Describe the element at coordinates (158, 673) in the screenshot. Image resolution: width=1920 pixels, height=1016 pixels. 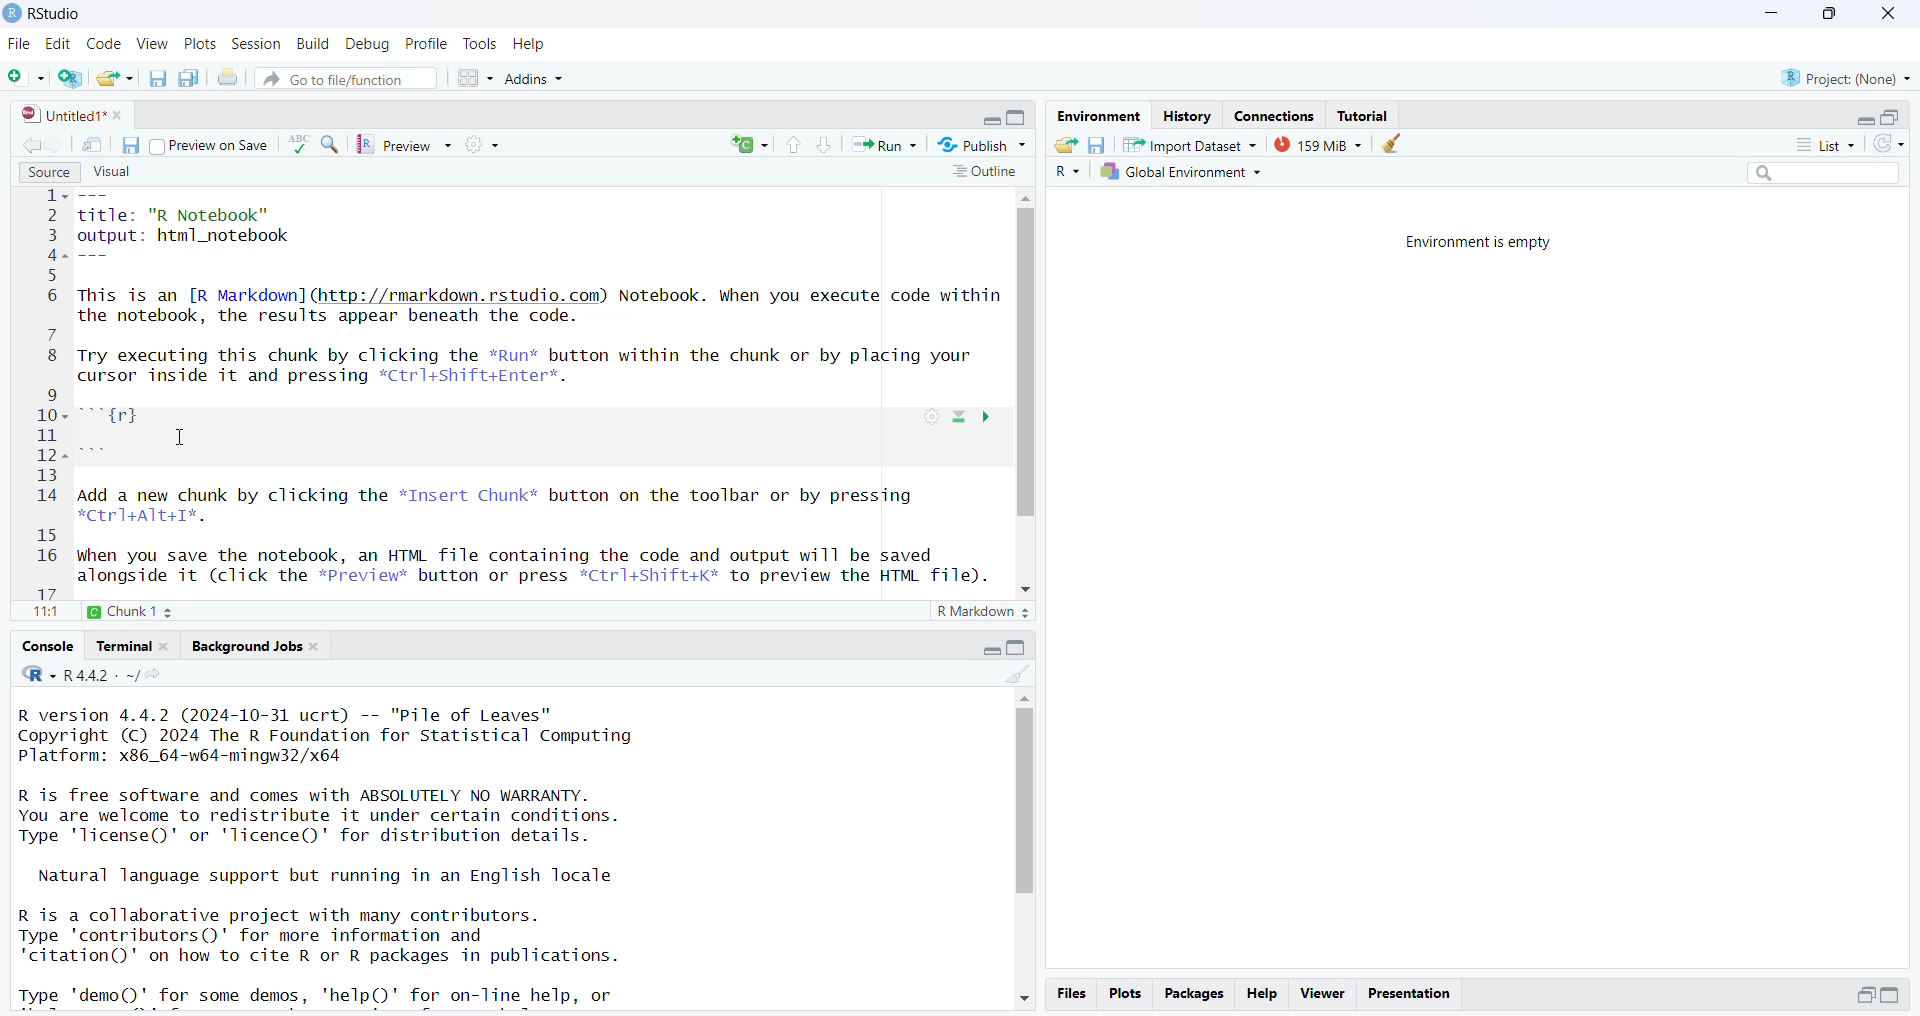
I see `view the current working directory` at that location.